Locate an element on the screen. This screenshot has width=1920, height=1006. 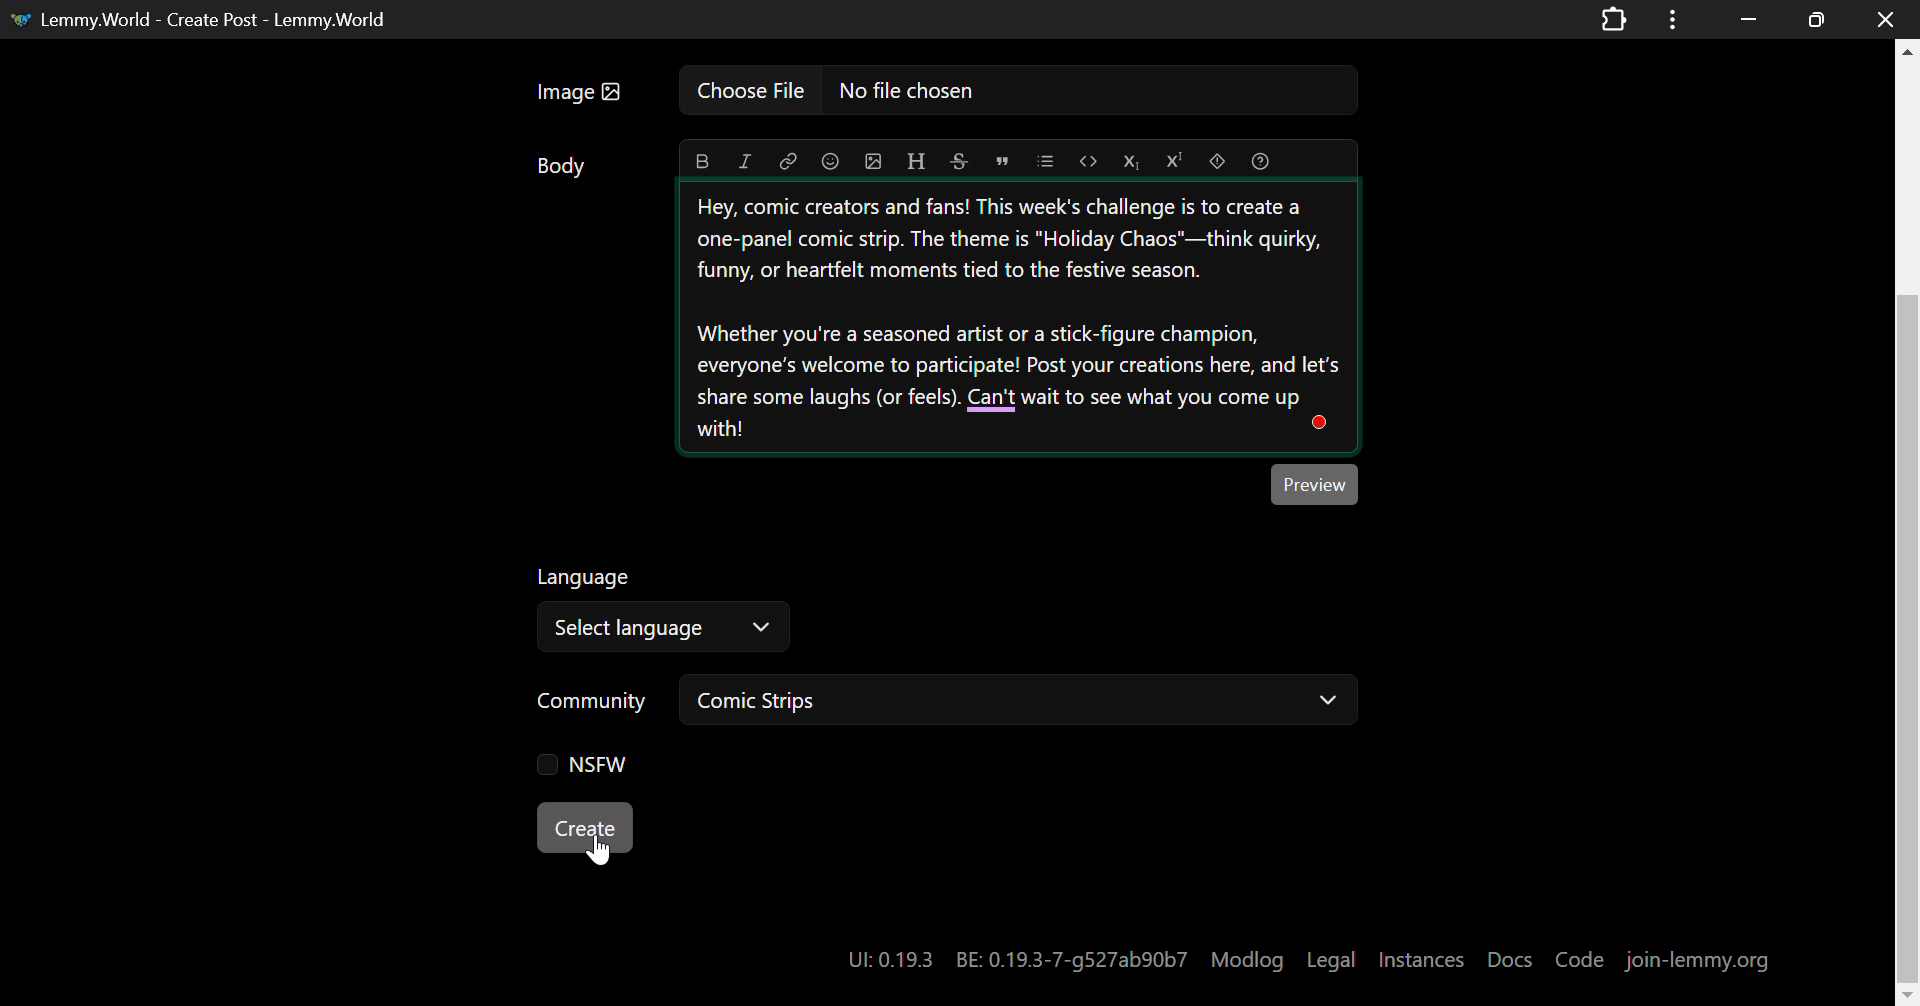
Minimize Window is located at coordinates (1818, 19).